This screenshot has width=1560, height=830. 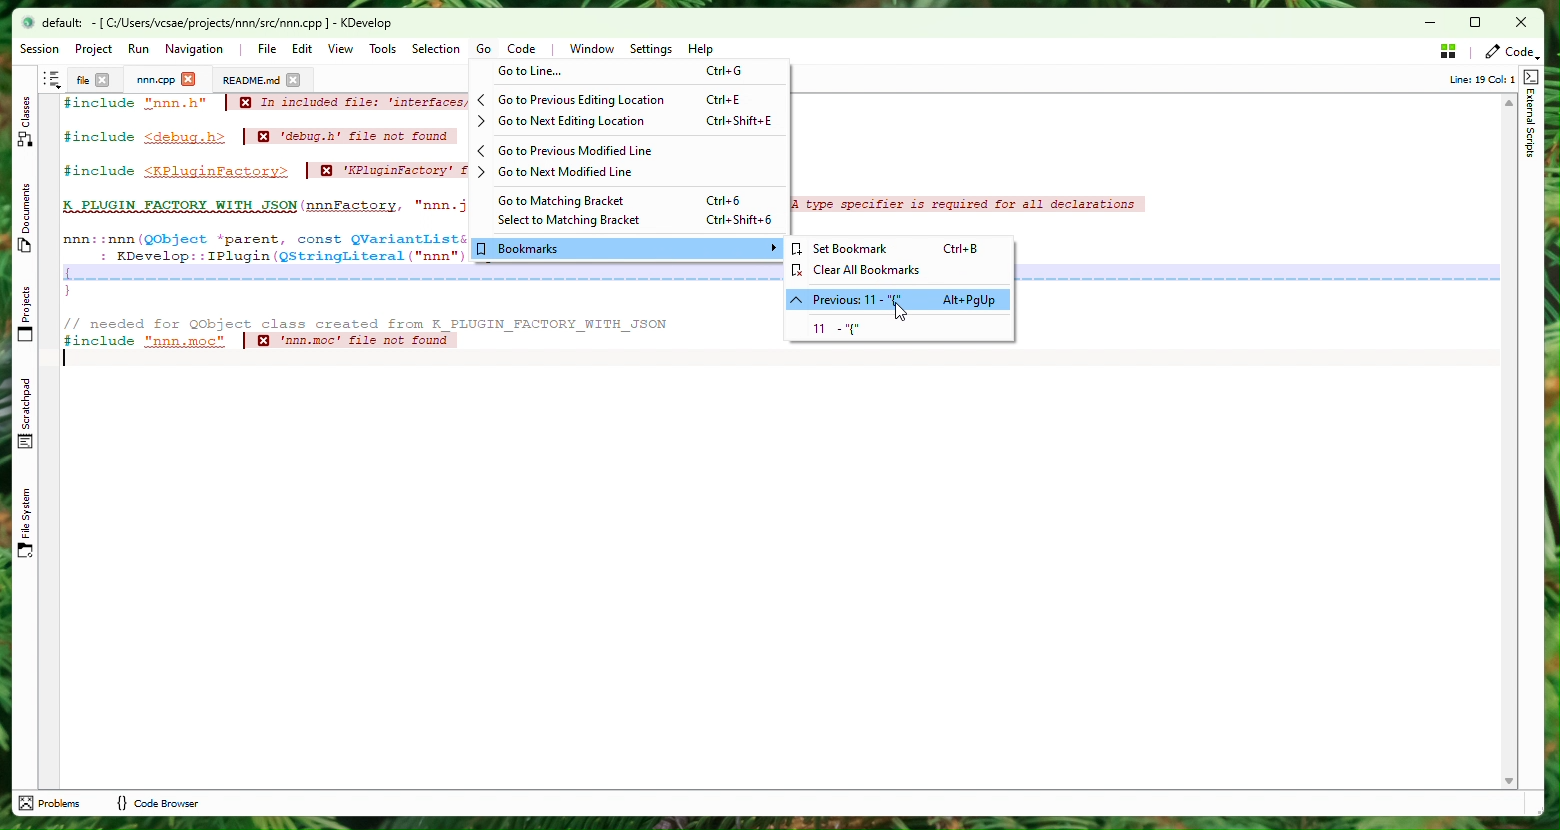 What do you see at coordinates (1448, 50) in the screenshot?
I see `Stash` at bounding box center [1448, 50].